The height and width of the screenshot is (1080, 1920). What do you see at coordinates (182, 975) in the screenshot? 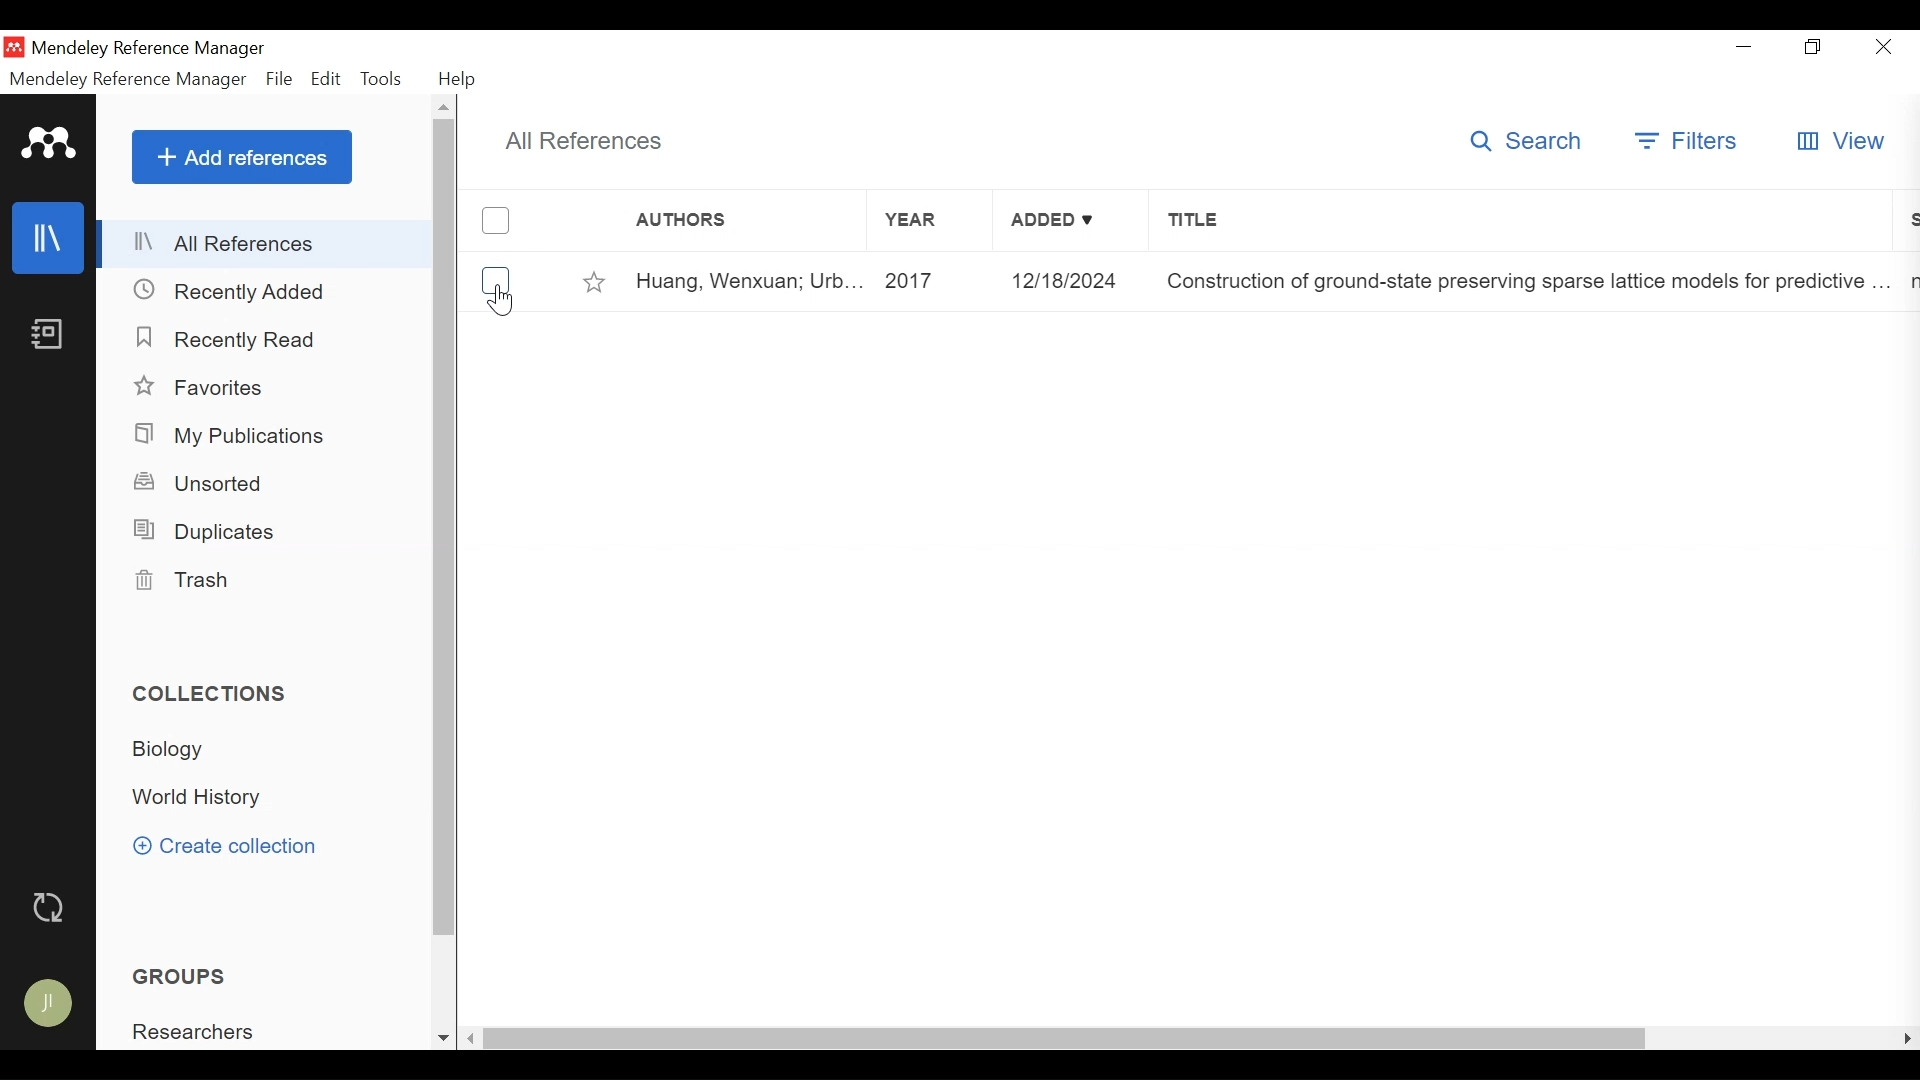
I see `Groups` at bounding box center [182, 975].